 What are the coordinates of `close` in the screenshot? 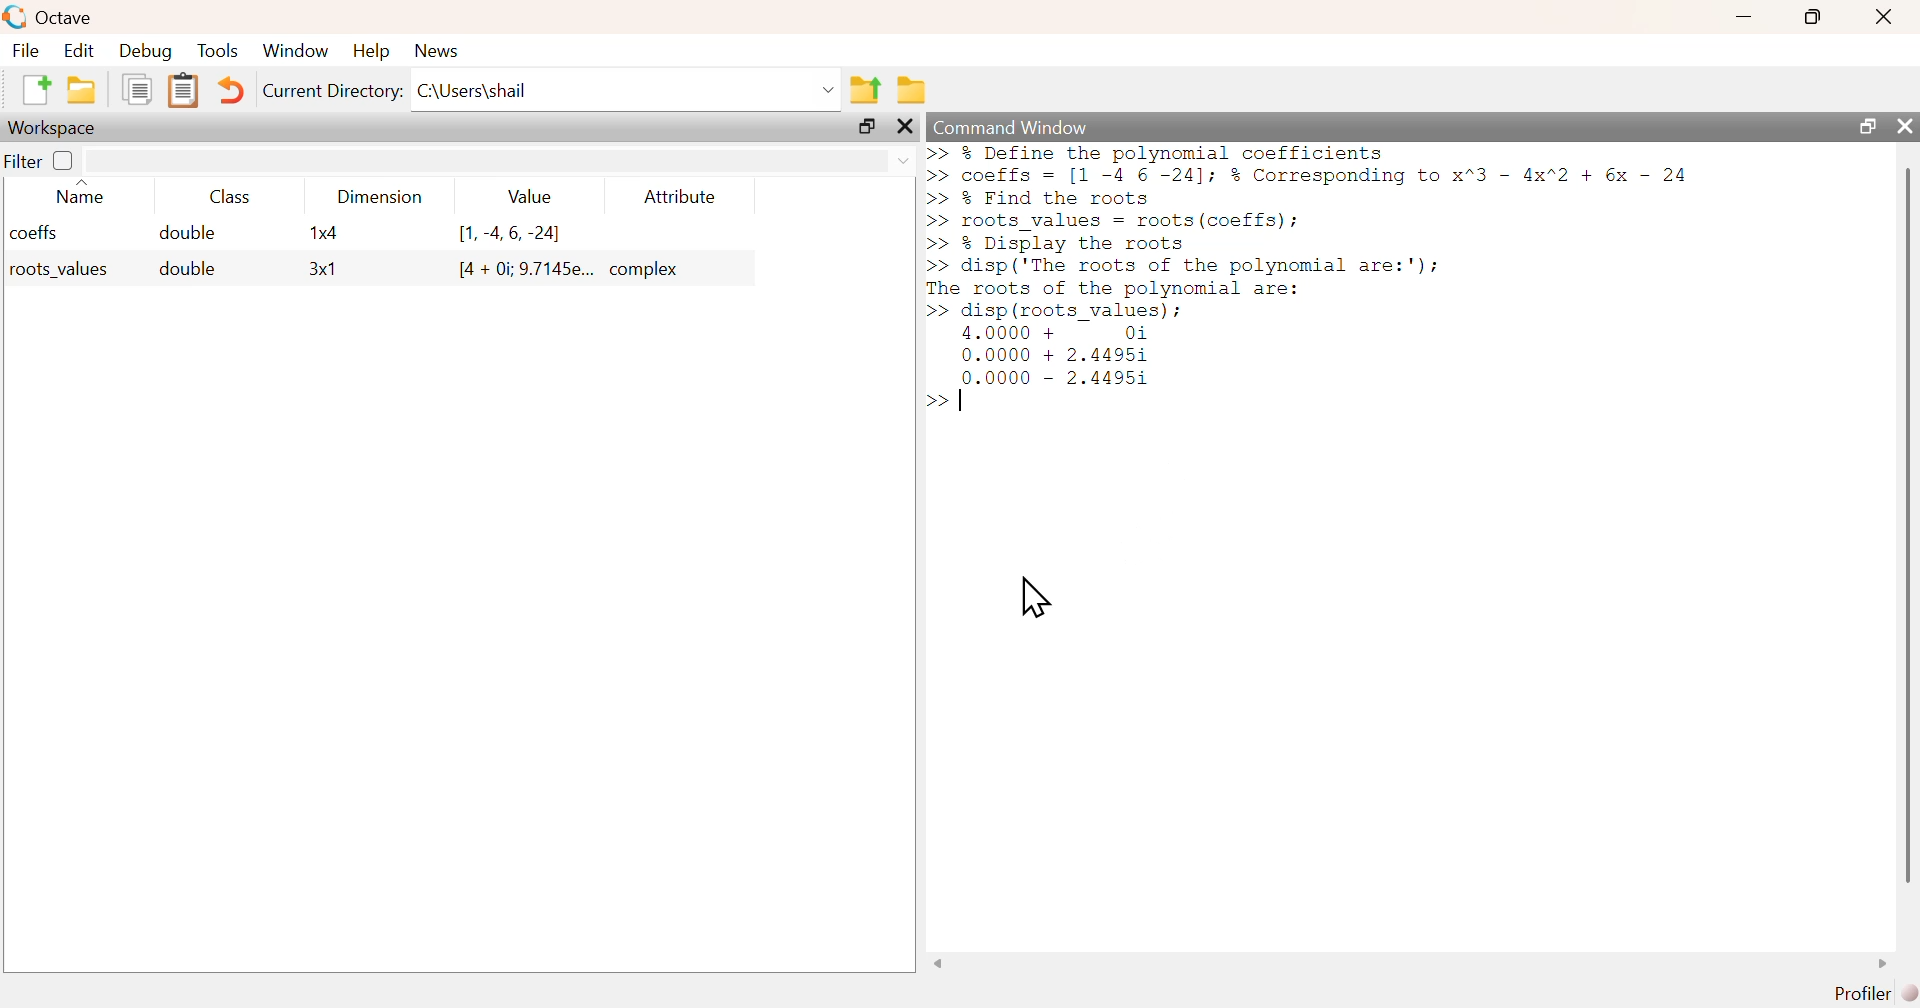 It's located at (907, 127).